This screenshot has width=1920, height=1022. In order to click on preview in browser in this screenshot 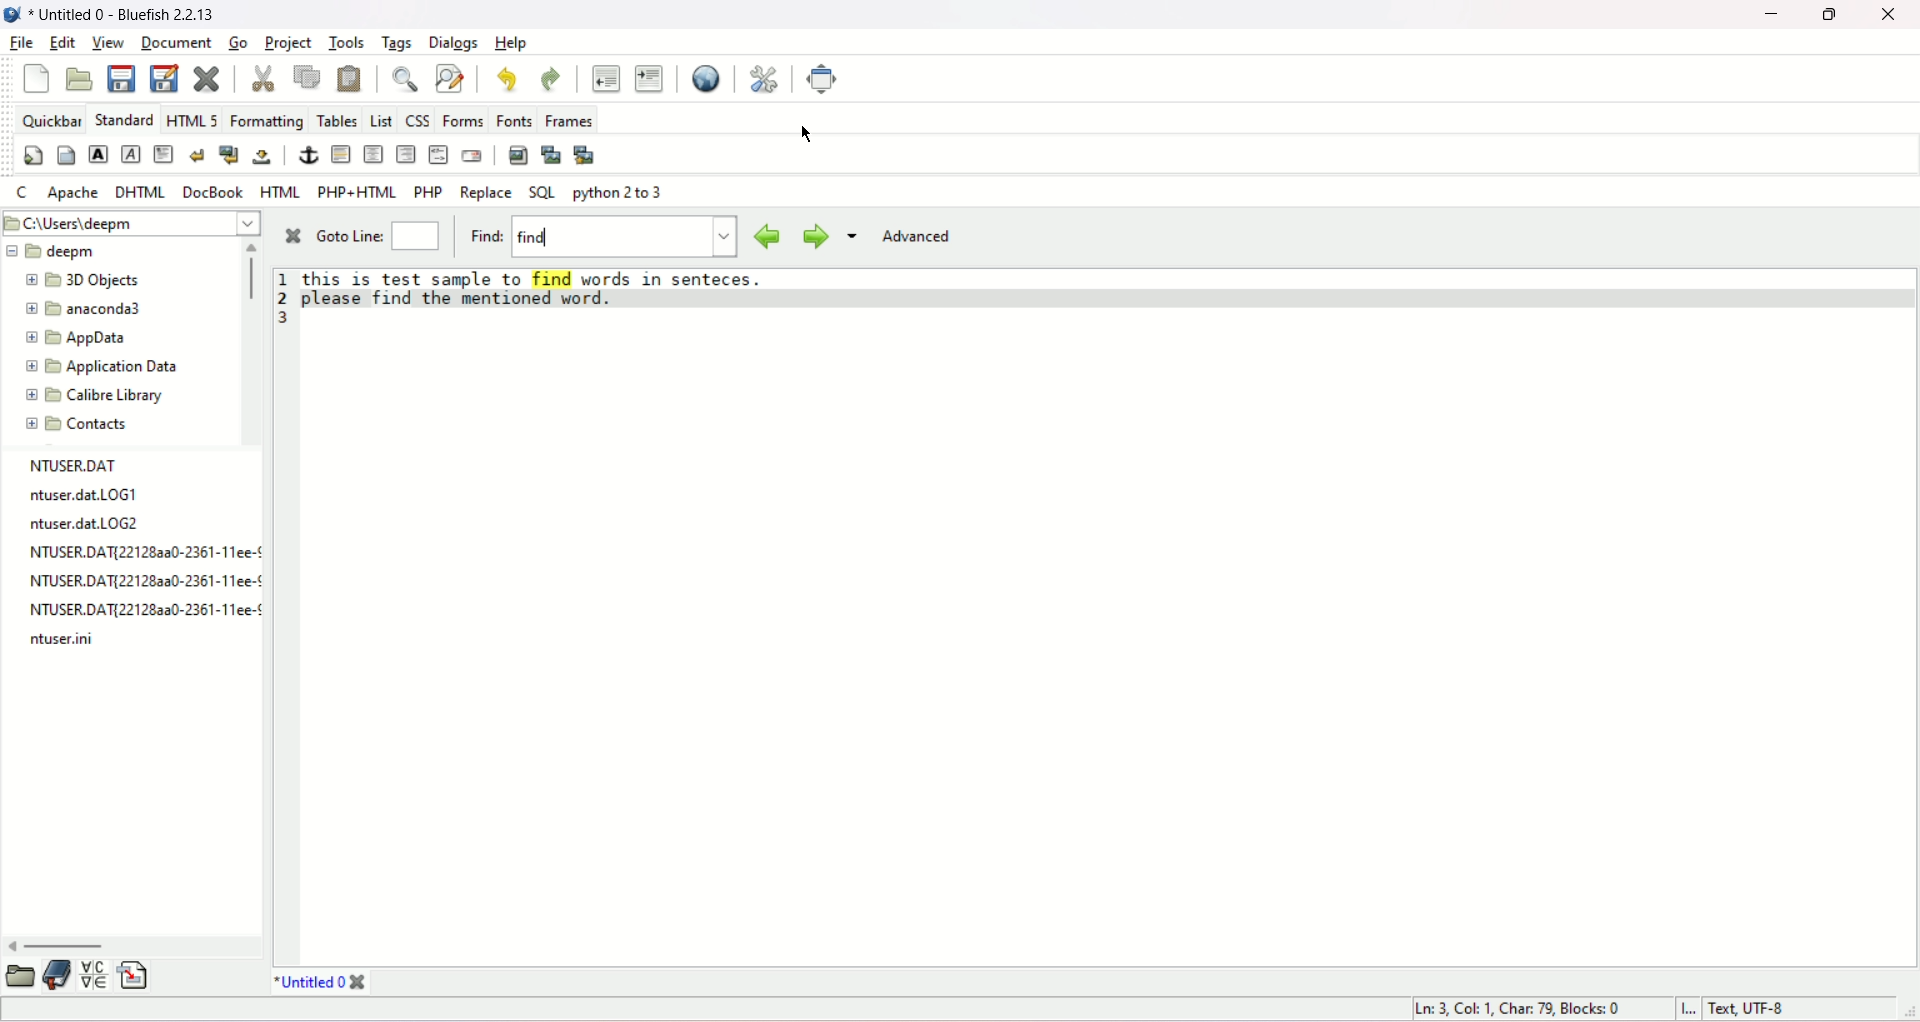, I will do `click(707, 77)`.